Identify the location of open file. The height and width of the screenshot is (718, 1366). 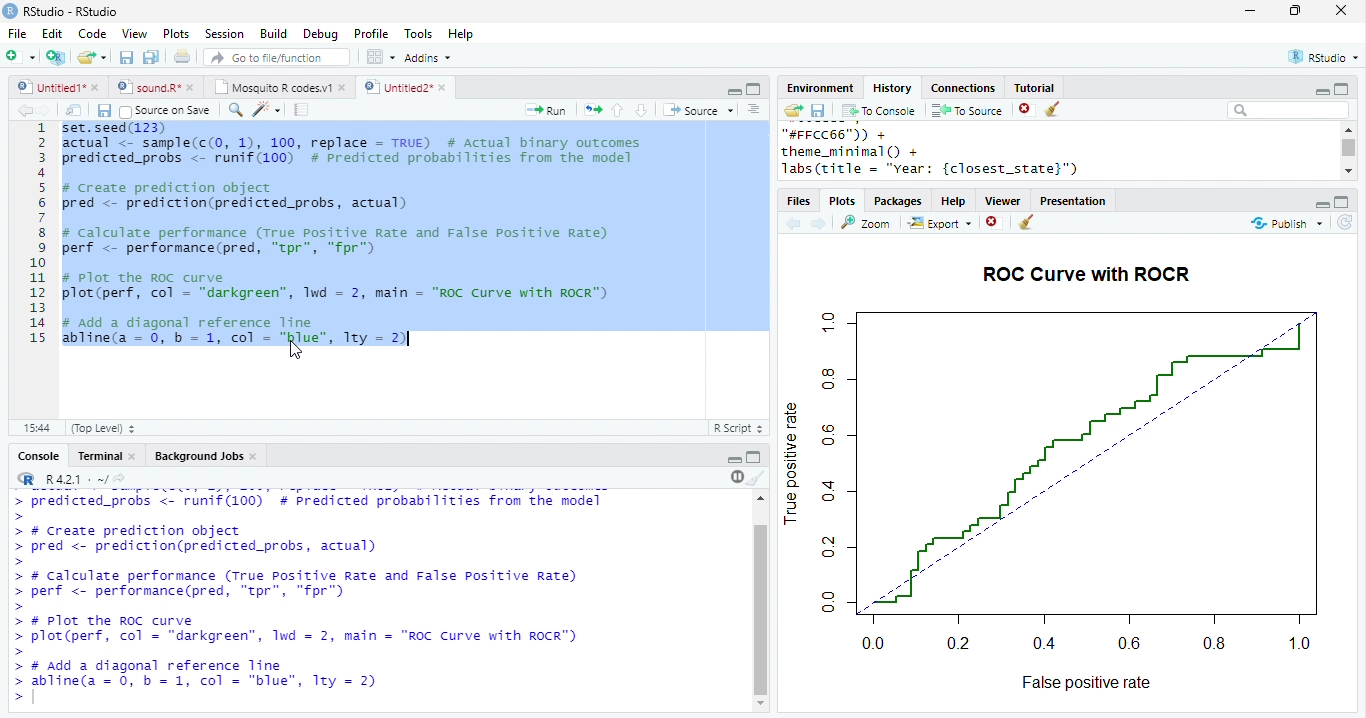
(92, 57).